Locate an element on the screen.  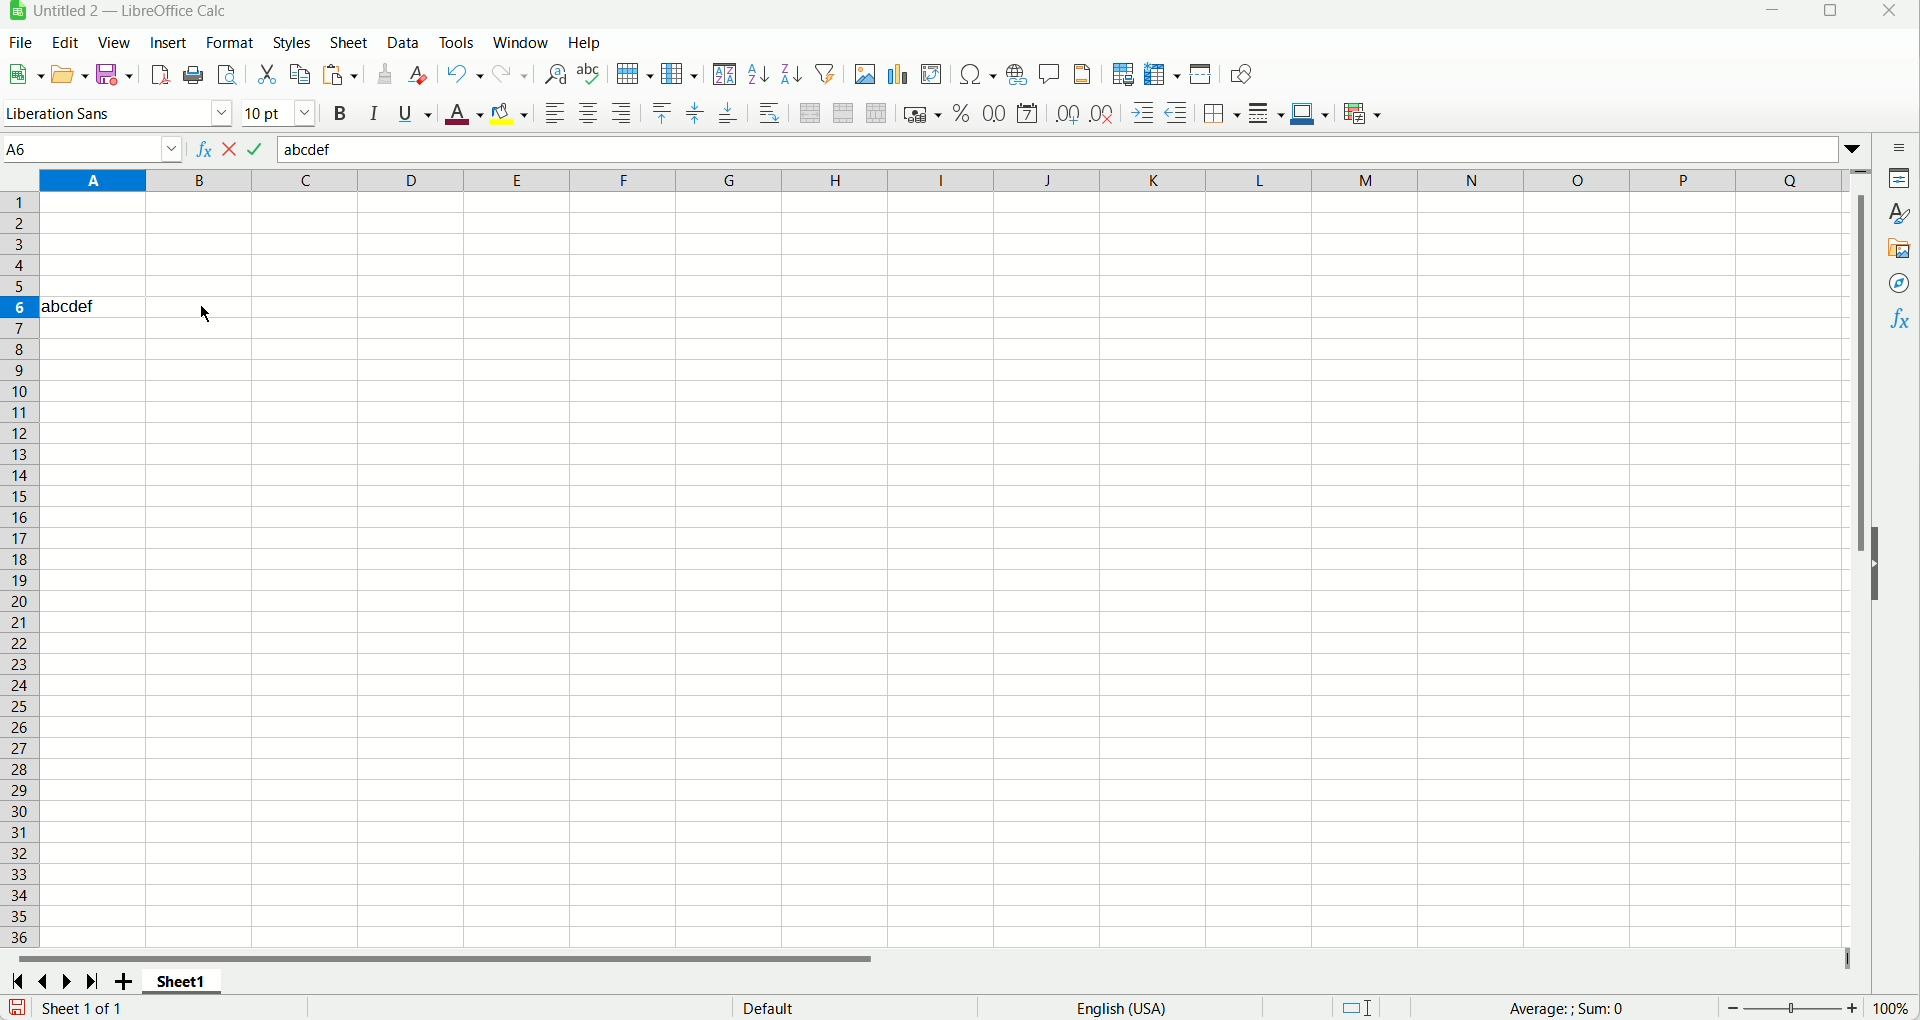
clone formatting is located at coordinates (385, 74).